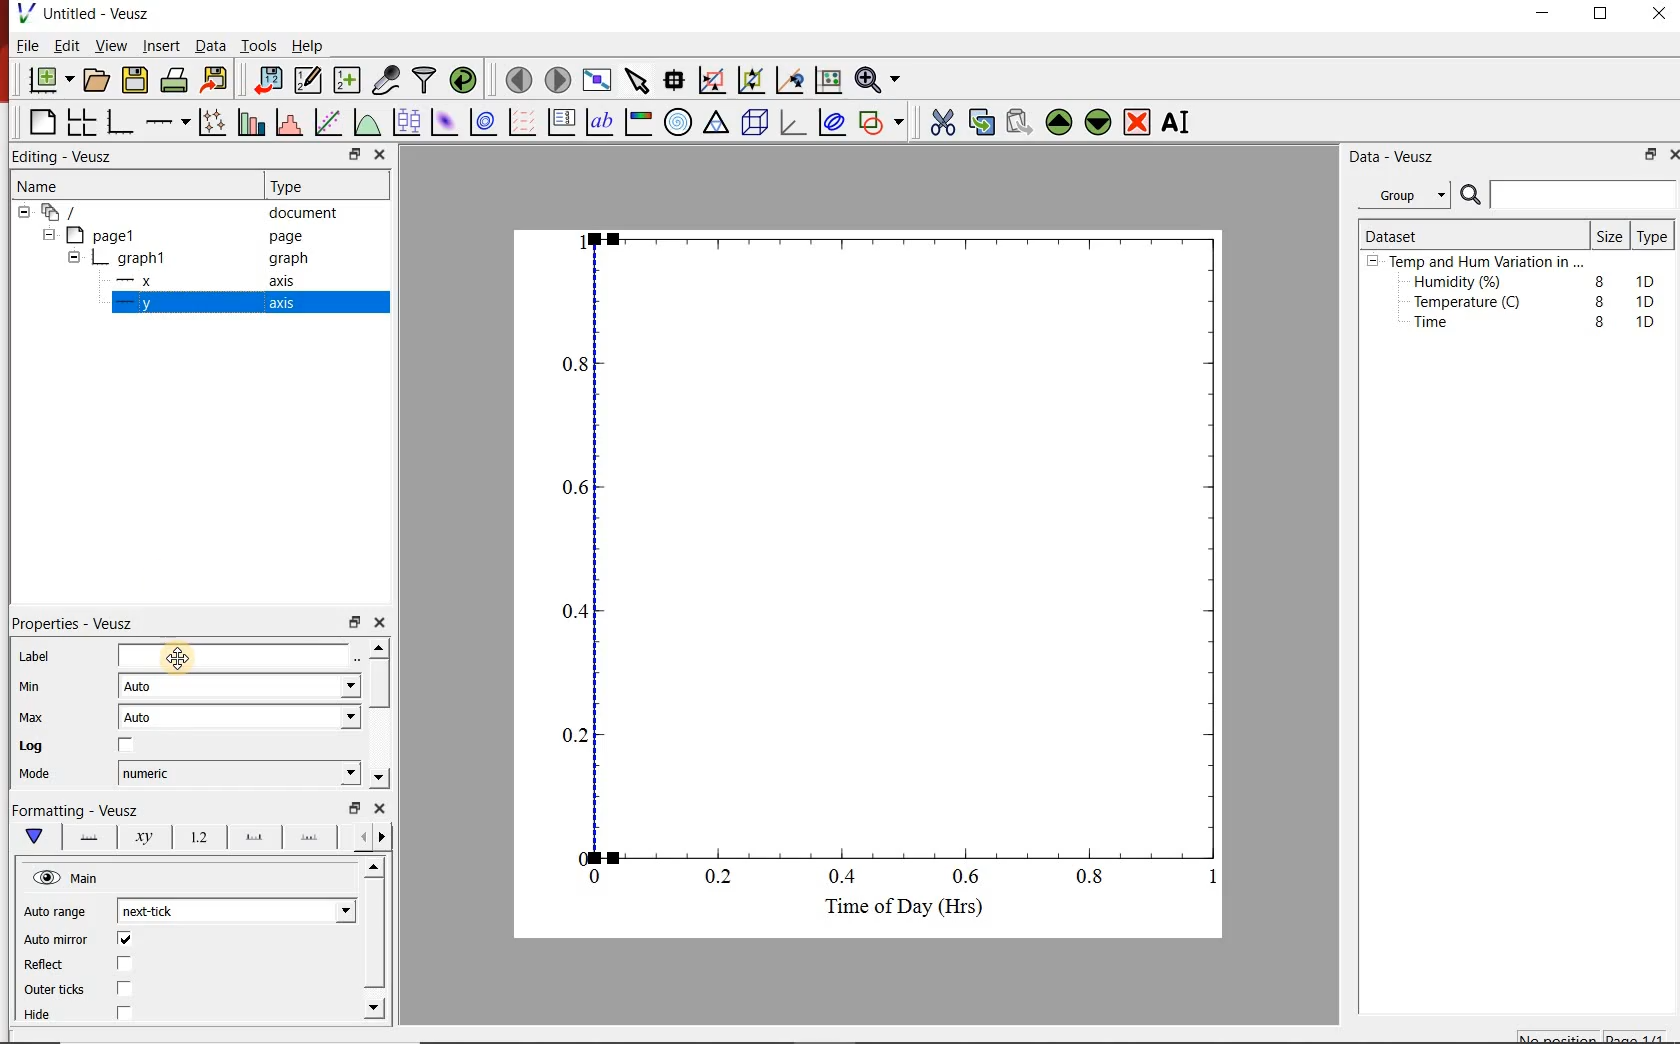  What do you see at coordinates (300, 186) in the screenshot?
I see `Type` at bounding box center [300, 186].